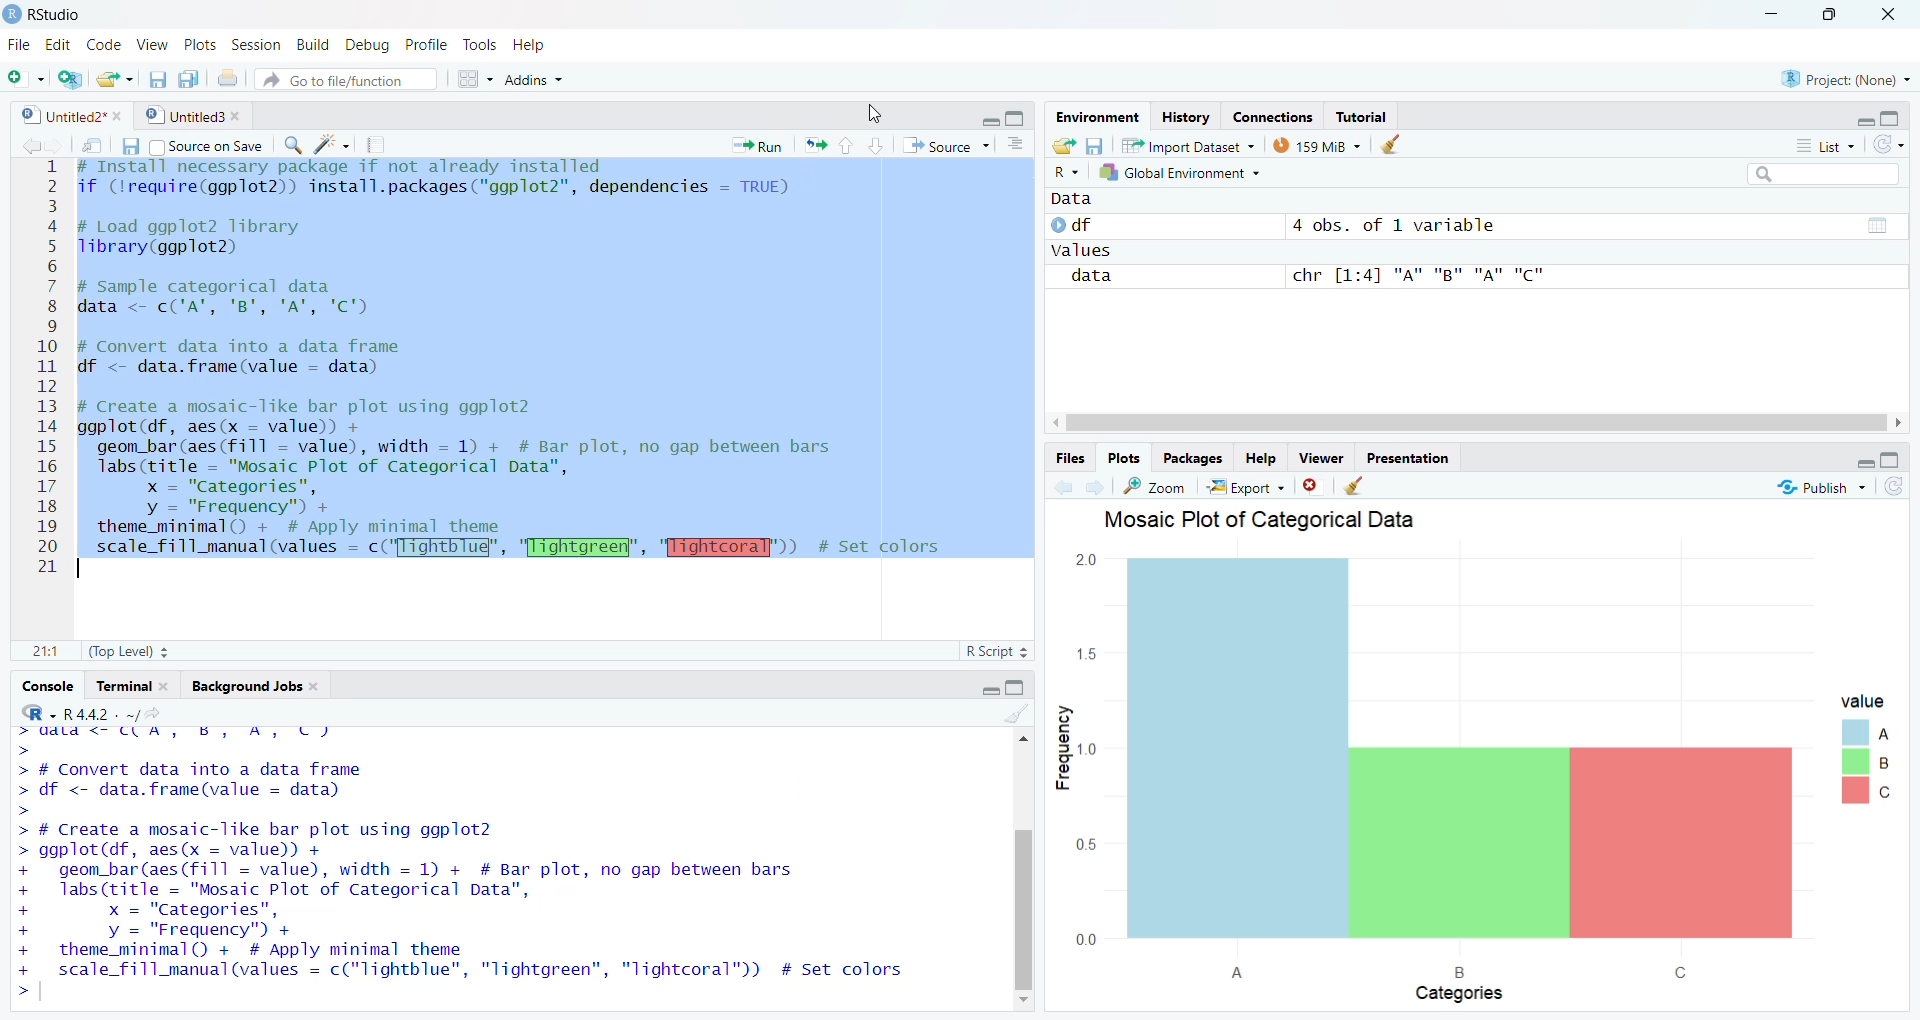 The height and width of the screenshot is (1020, 1920). I want to click on Minimize, so click(1859, 463).